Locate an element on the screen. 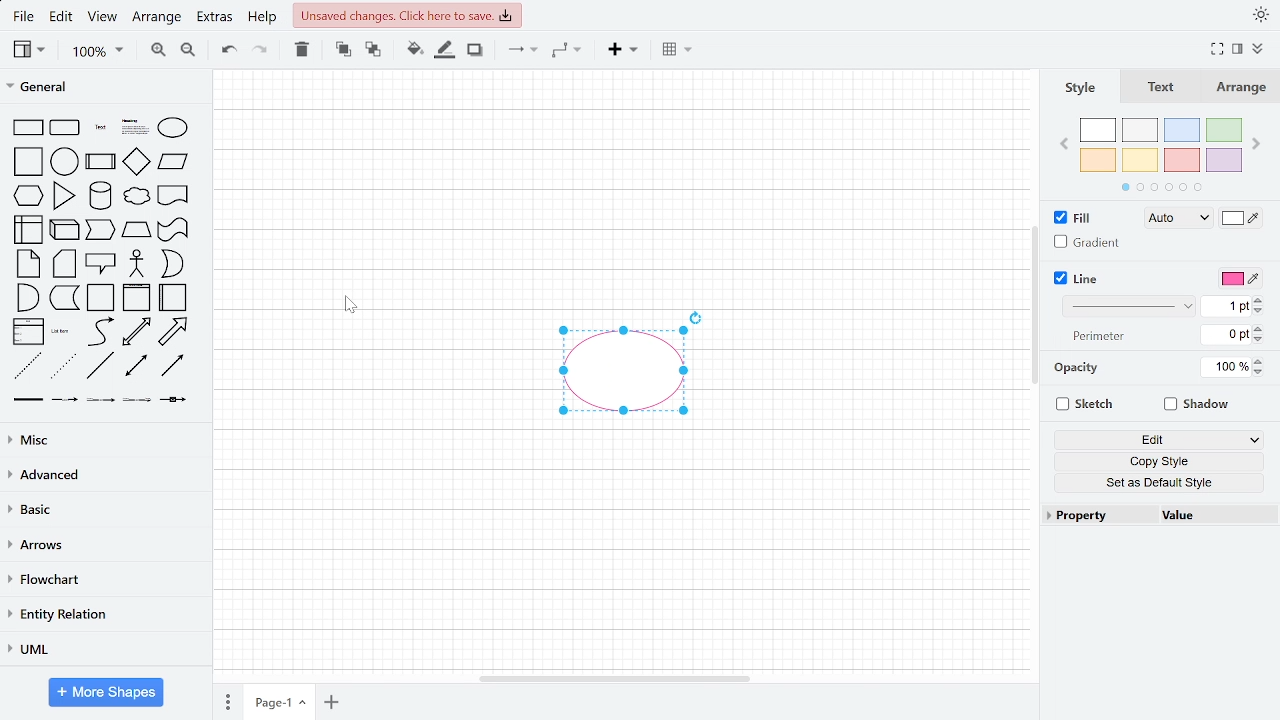 Image resolution: width=1280 pixels, height=720 pixels. Line color is located at coordinates (1237, 278).